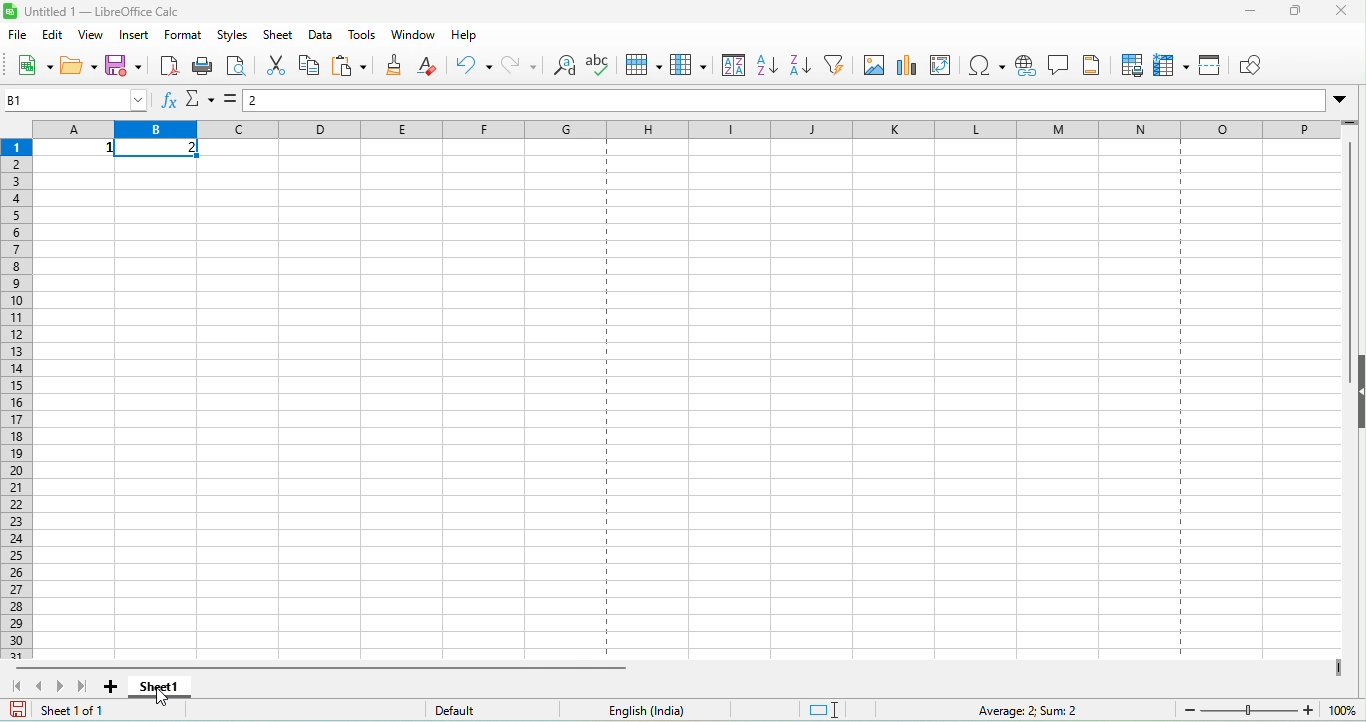  I want to click on cut, so click(274, 66).